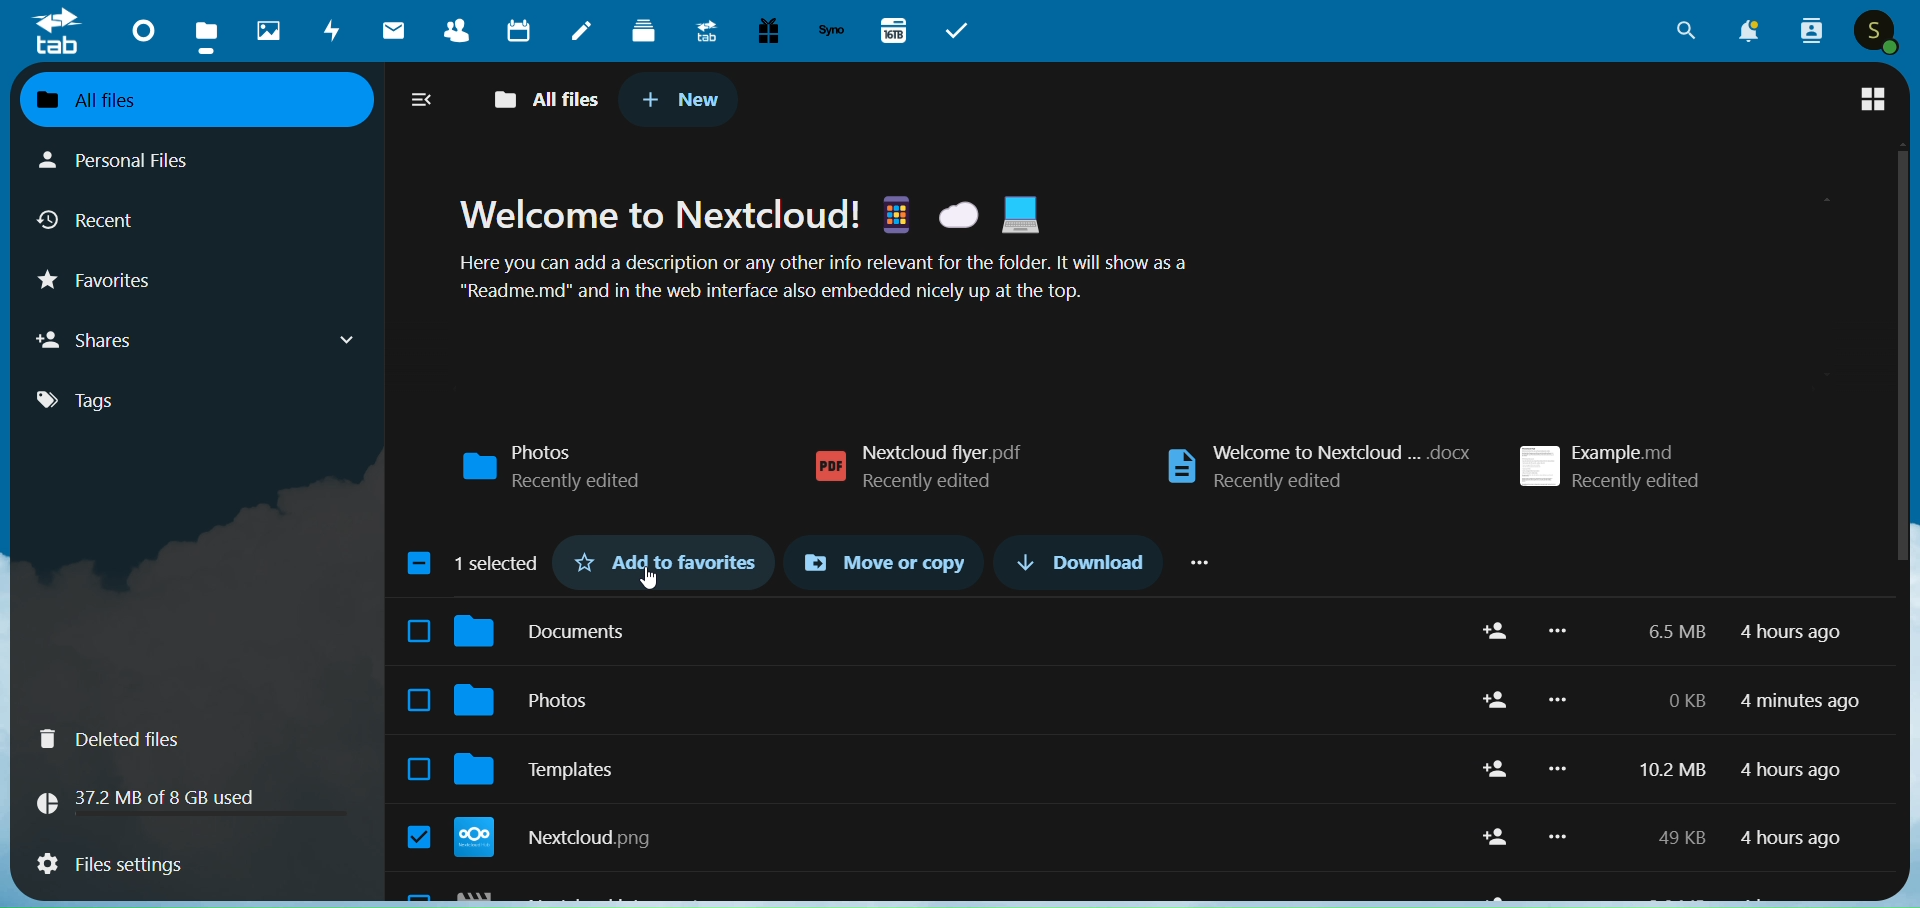  I want to click on logo, so click(58, 34).